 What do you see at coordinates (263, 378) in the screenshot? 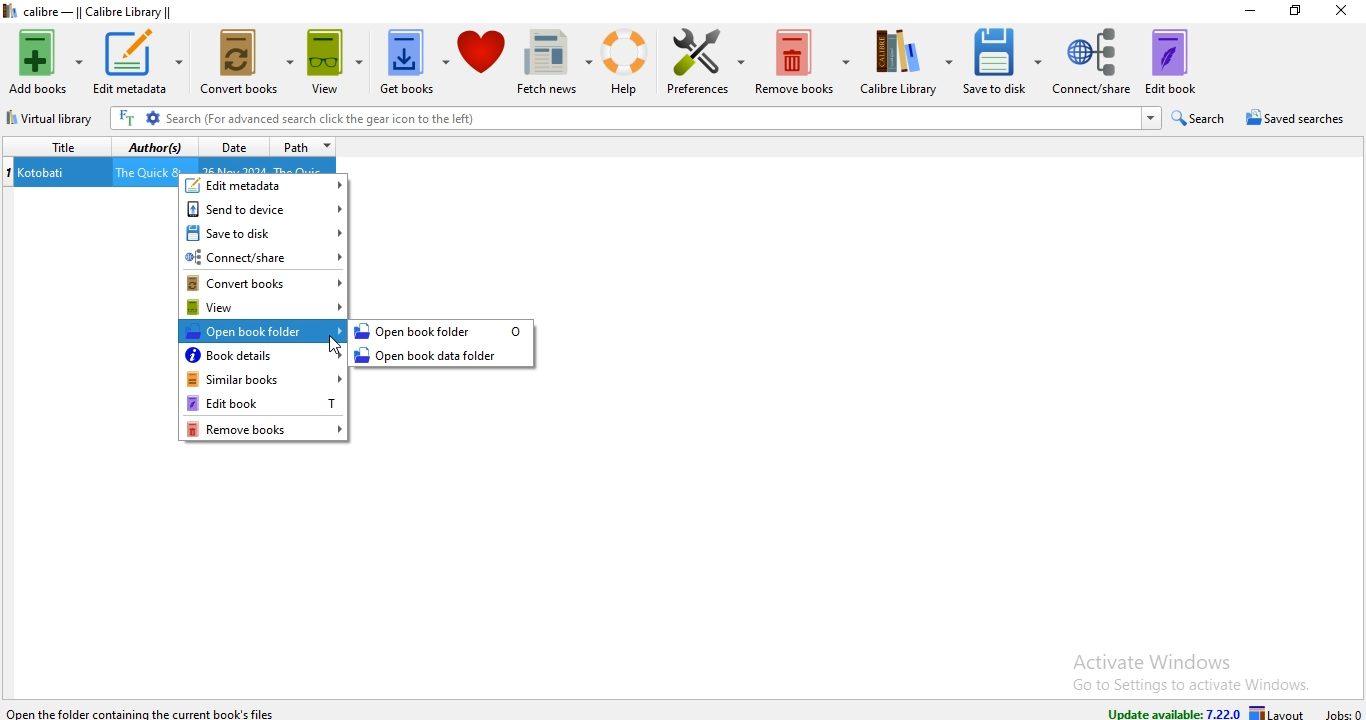
I see `similar books` at bounding box center [263, 378].